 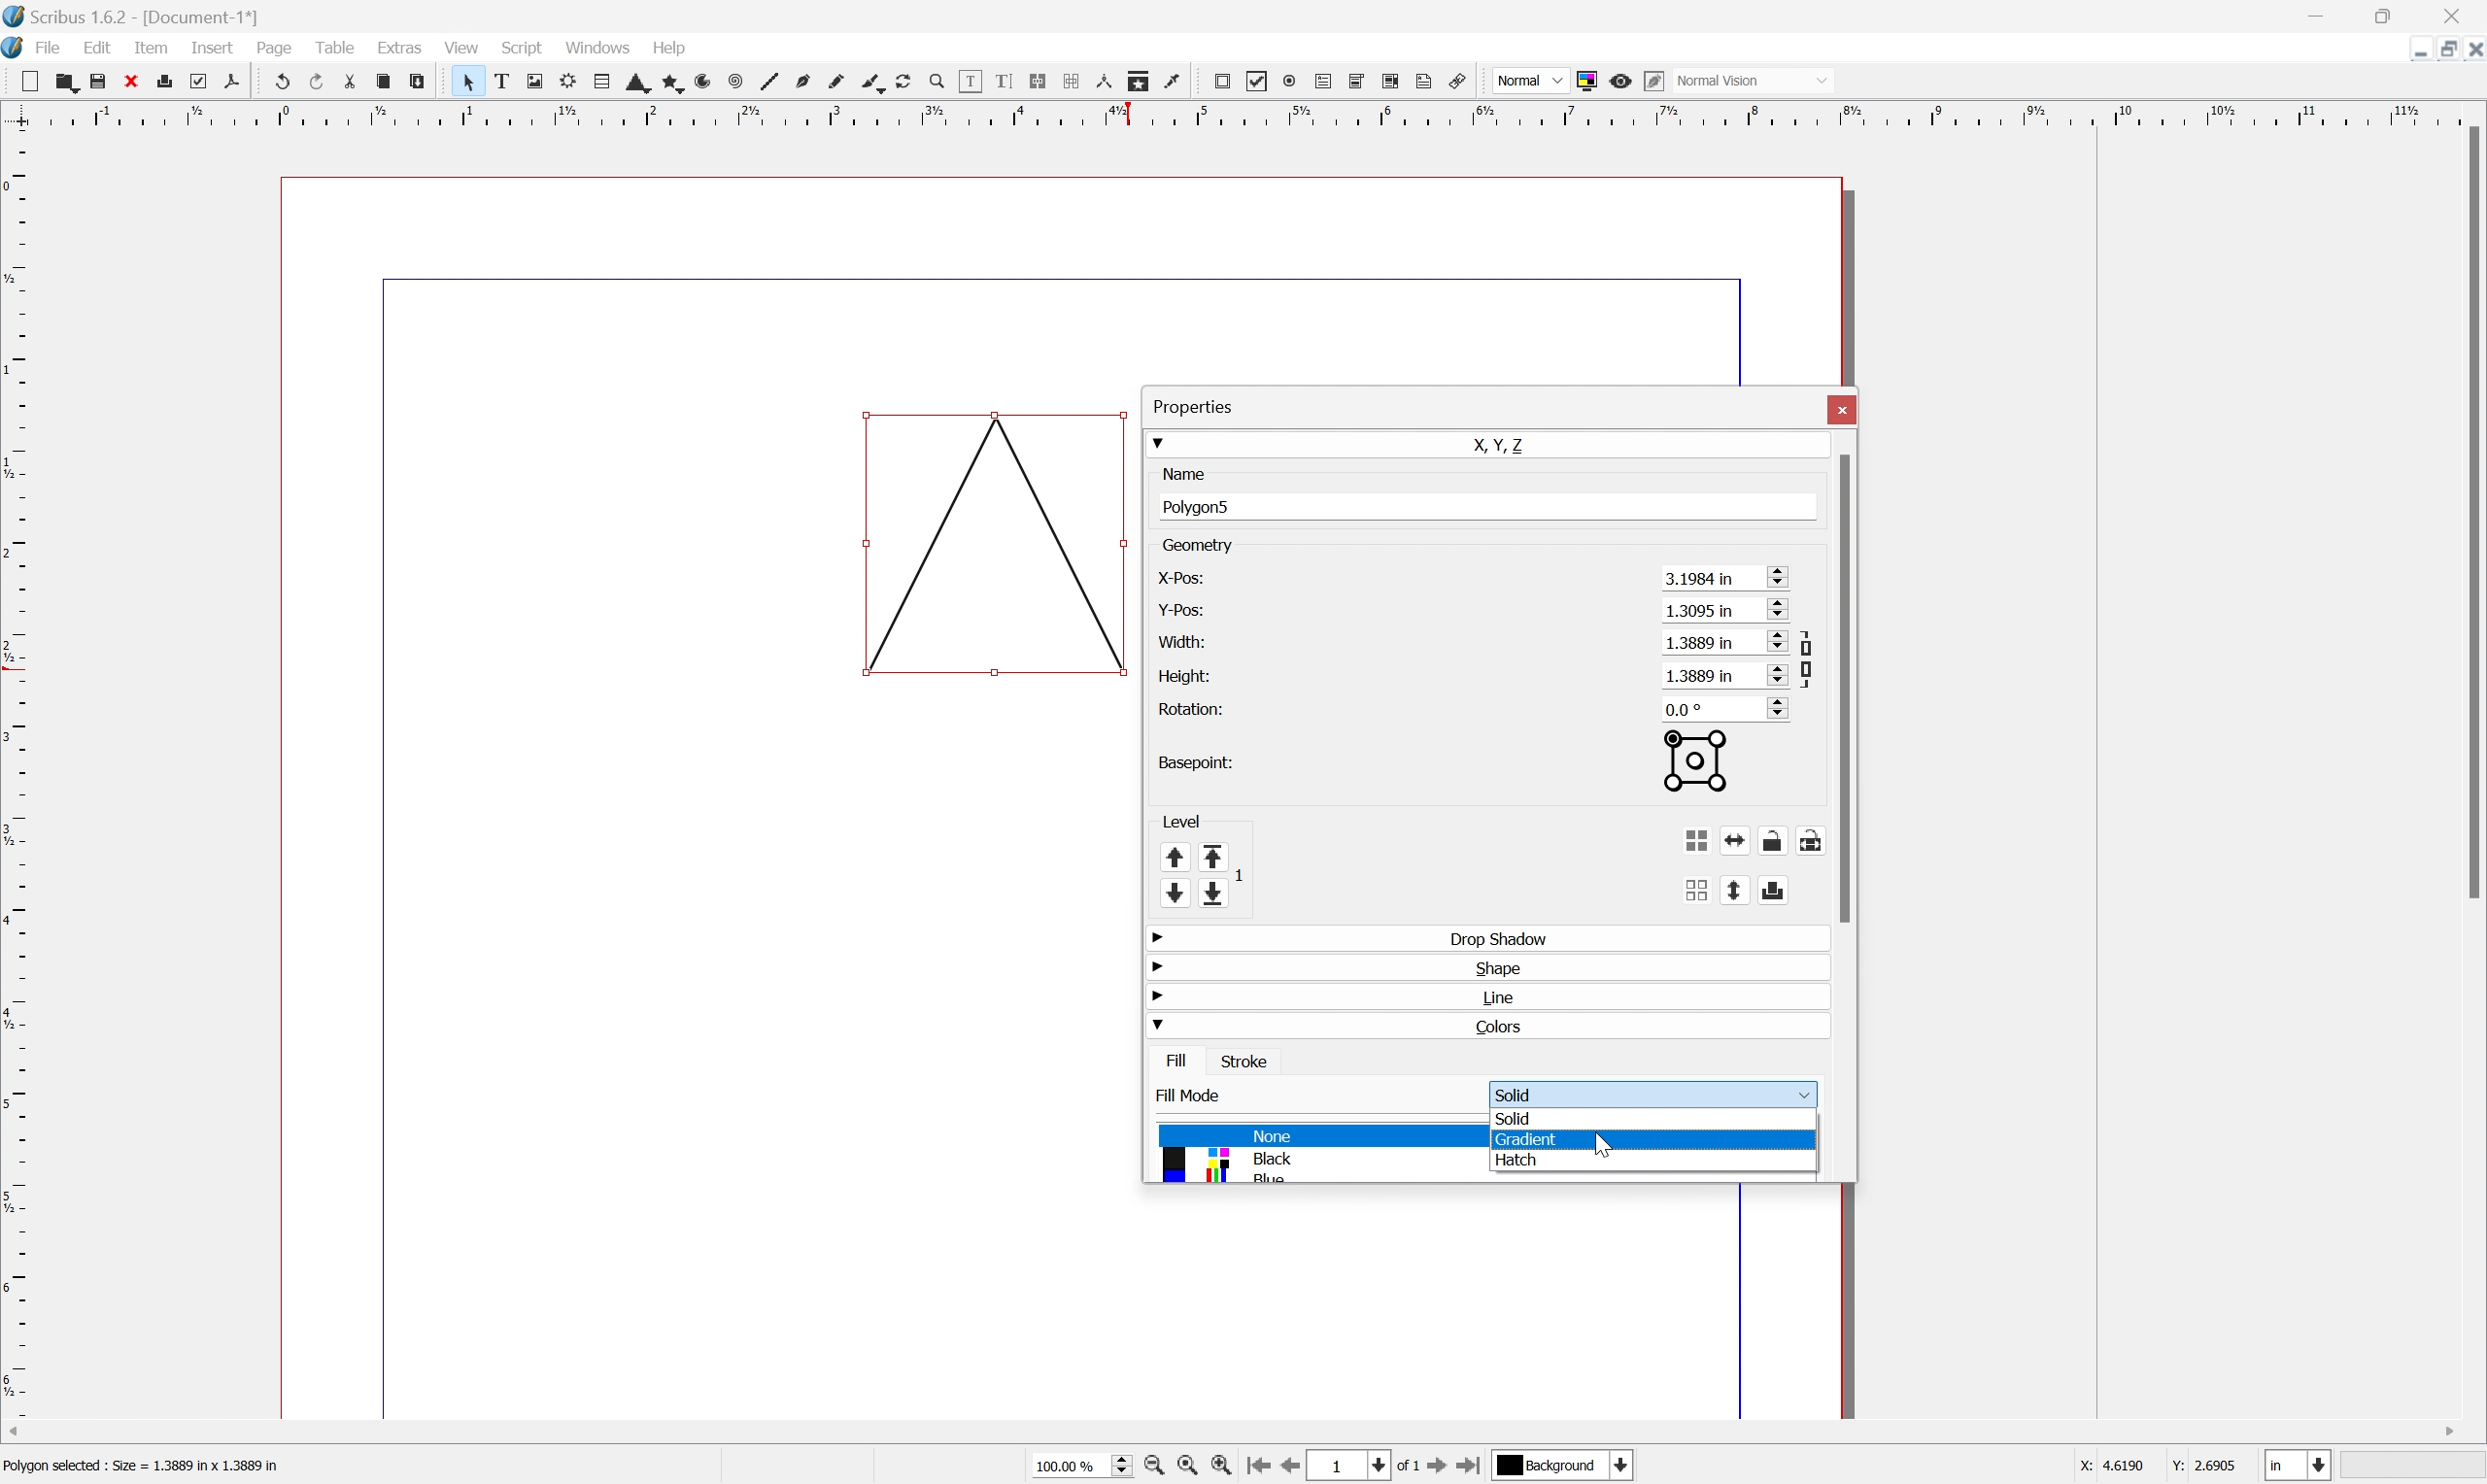 What do you see at coordinates (505, 81) in the screenshot?
I see `Text frame` at bounding box center [505, 81].